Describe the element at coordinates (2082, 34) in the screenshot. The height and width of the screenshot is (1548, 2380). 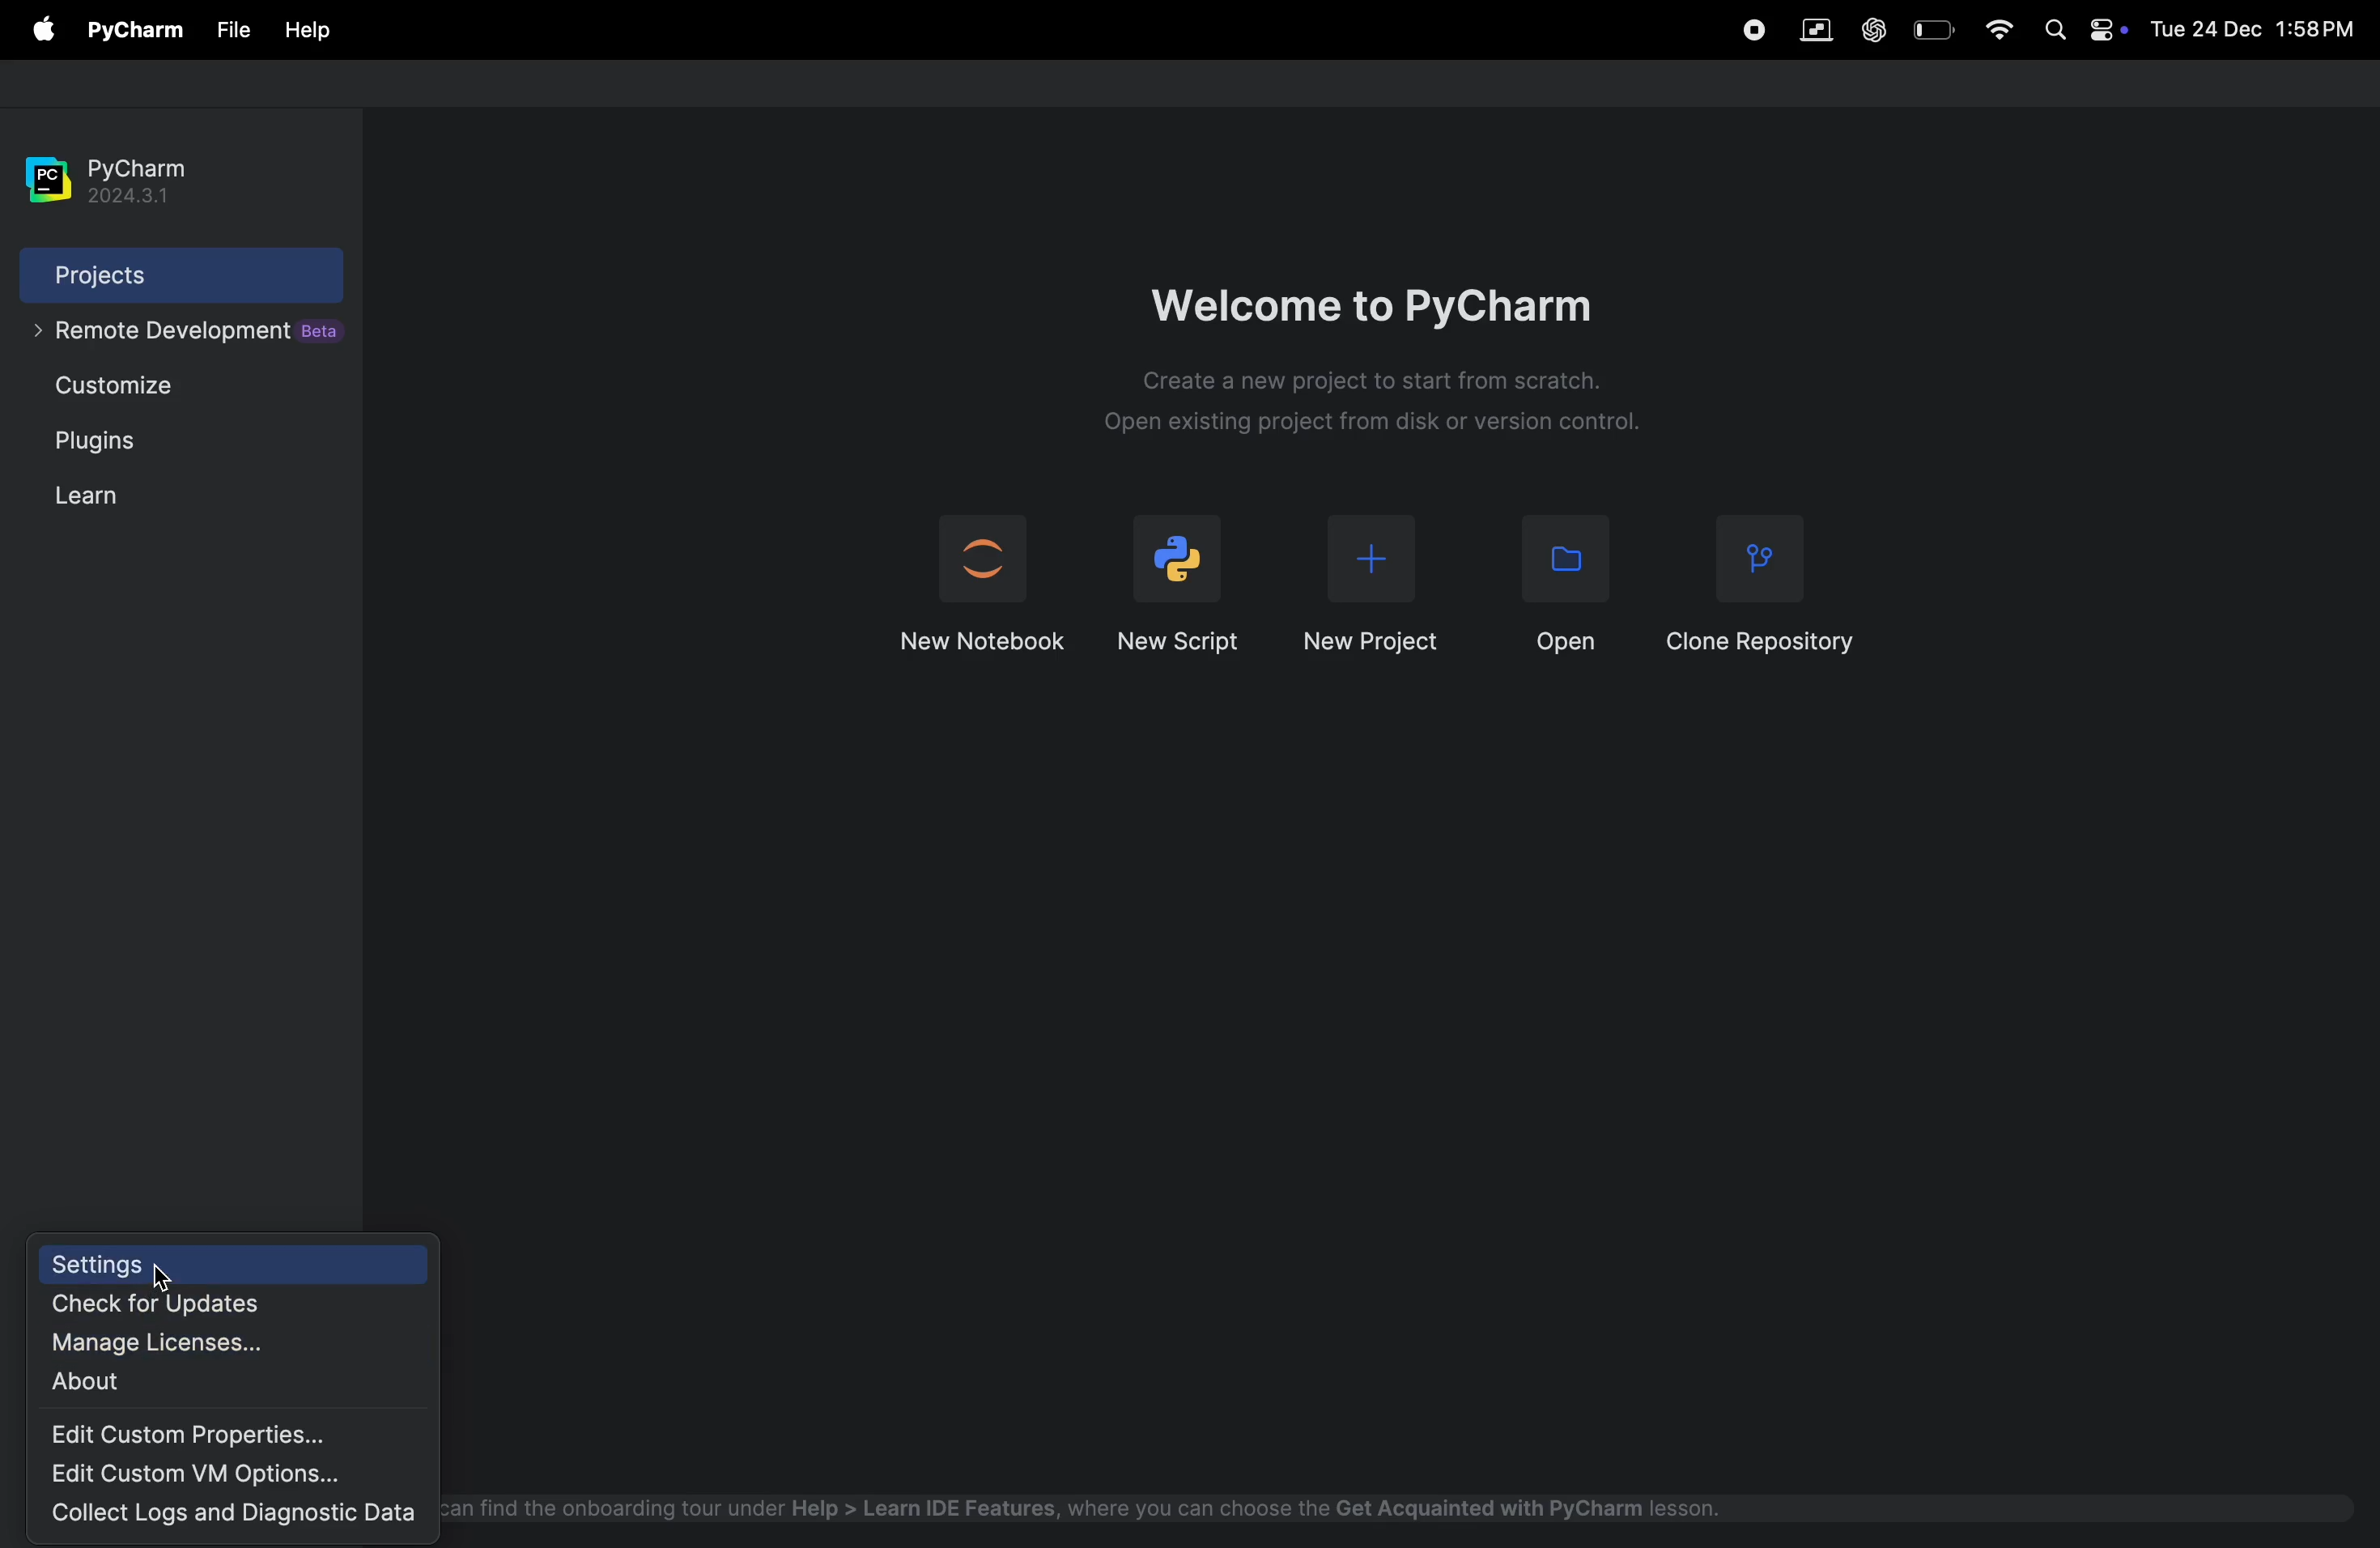
I see `apple widgets` at that location.